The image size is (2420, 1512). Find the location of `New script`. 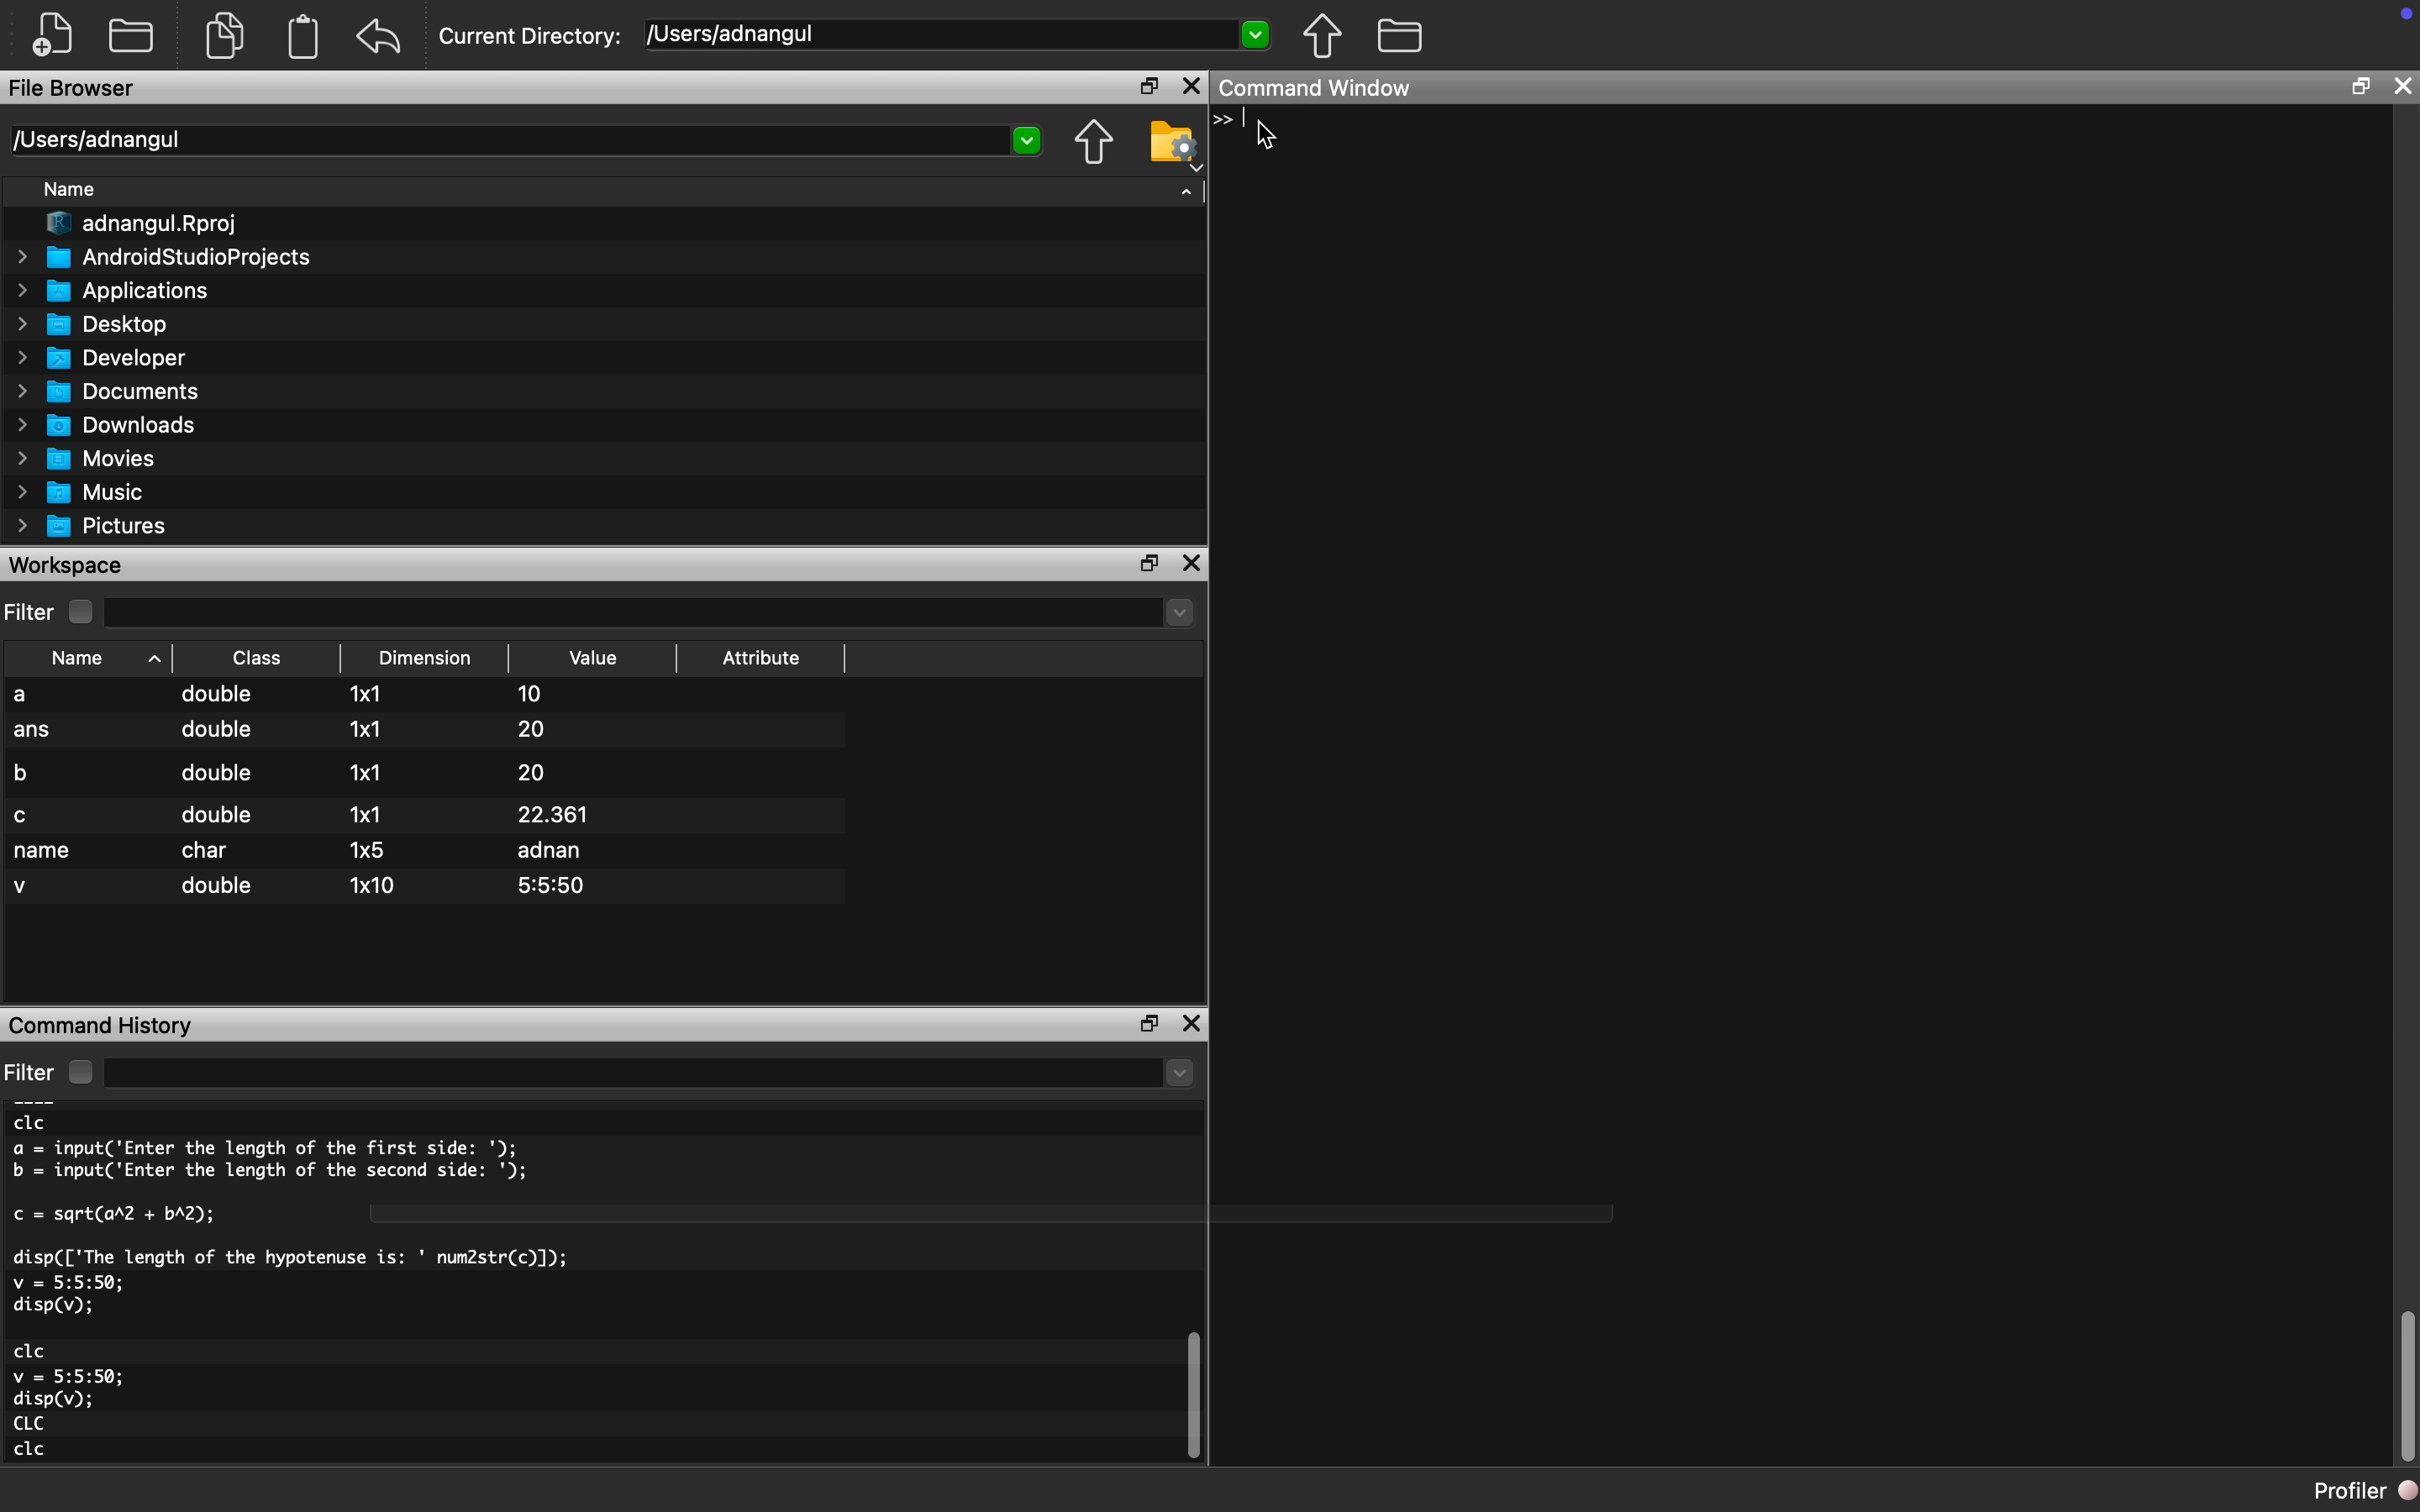

New script is located at coordinates (54, 33).